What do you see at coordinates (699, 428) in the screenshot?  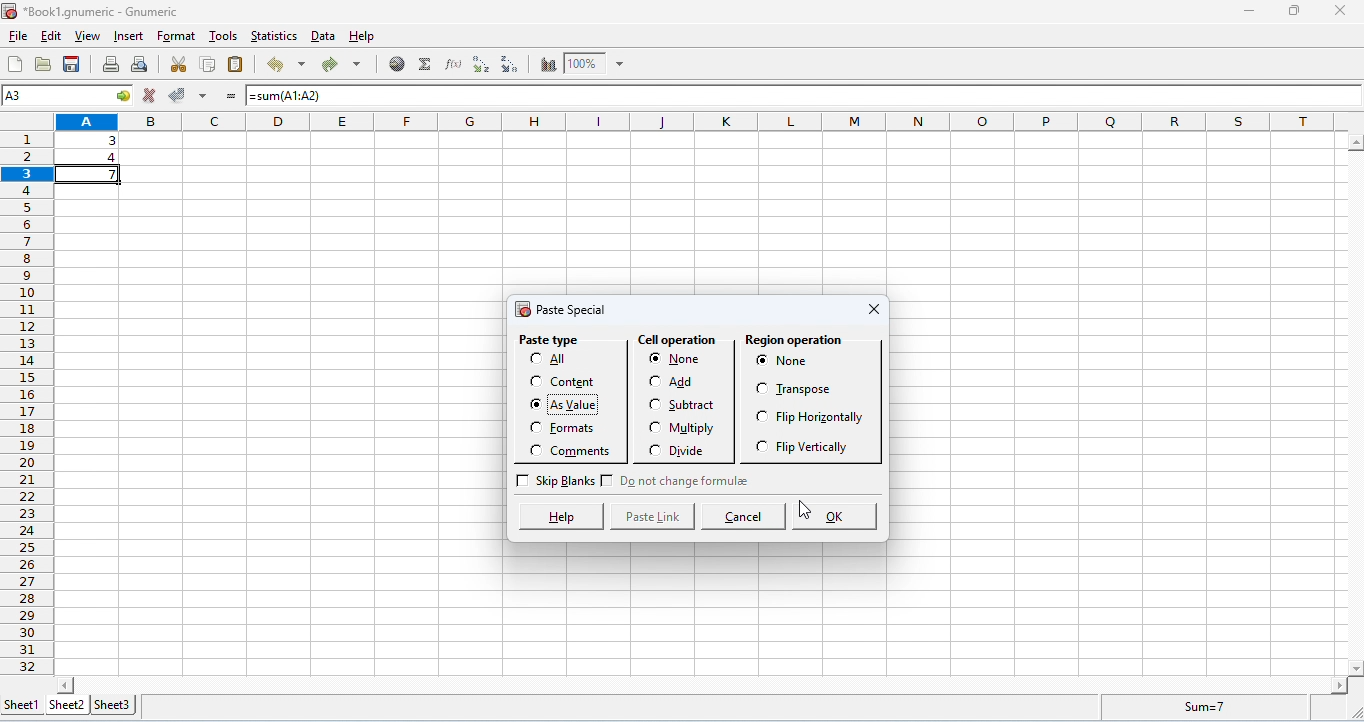 I see `multiply` at bounding box center [699, 428].